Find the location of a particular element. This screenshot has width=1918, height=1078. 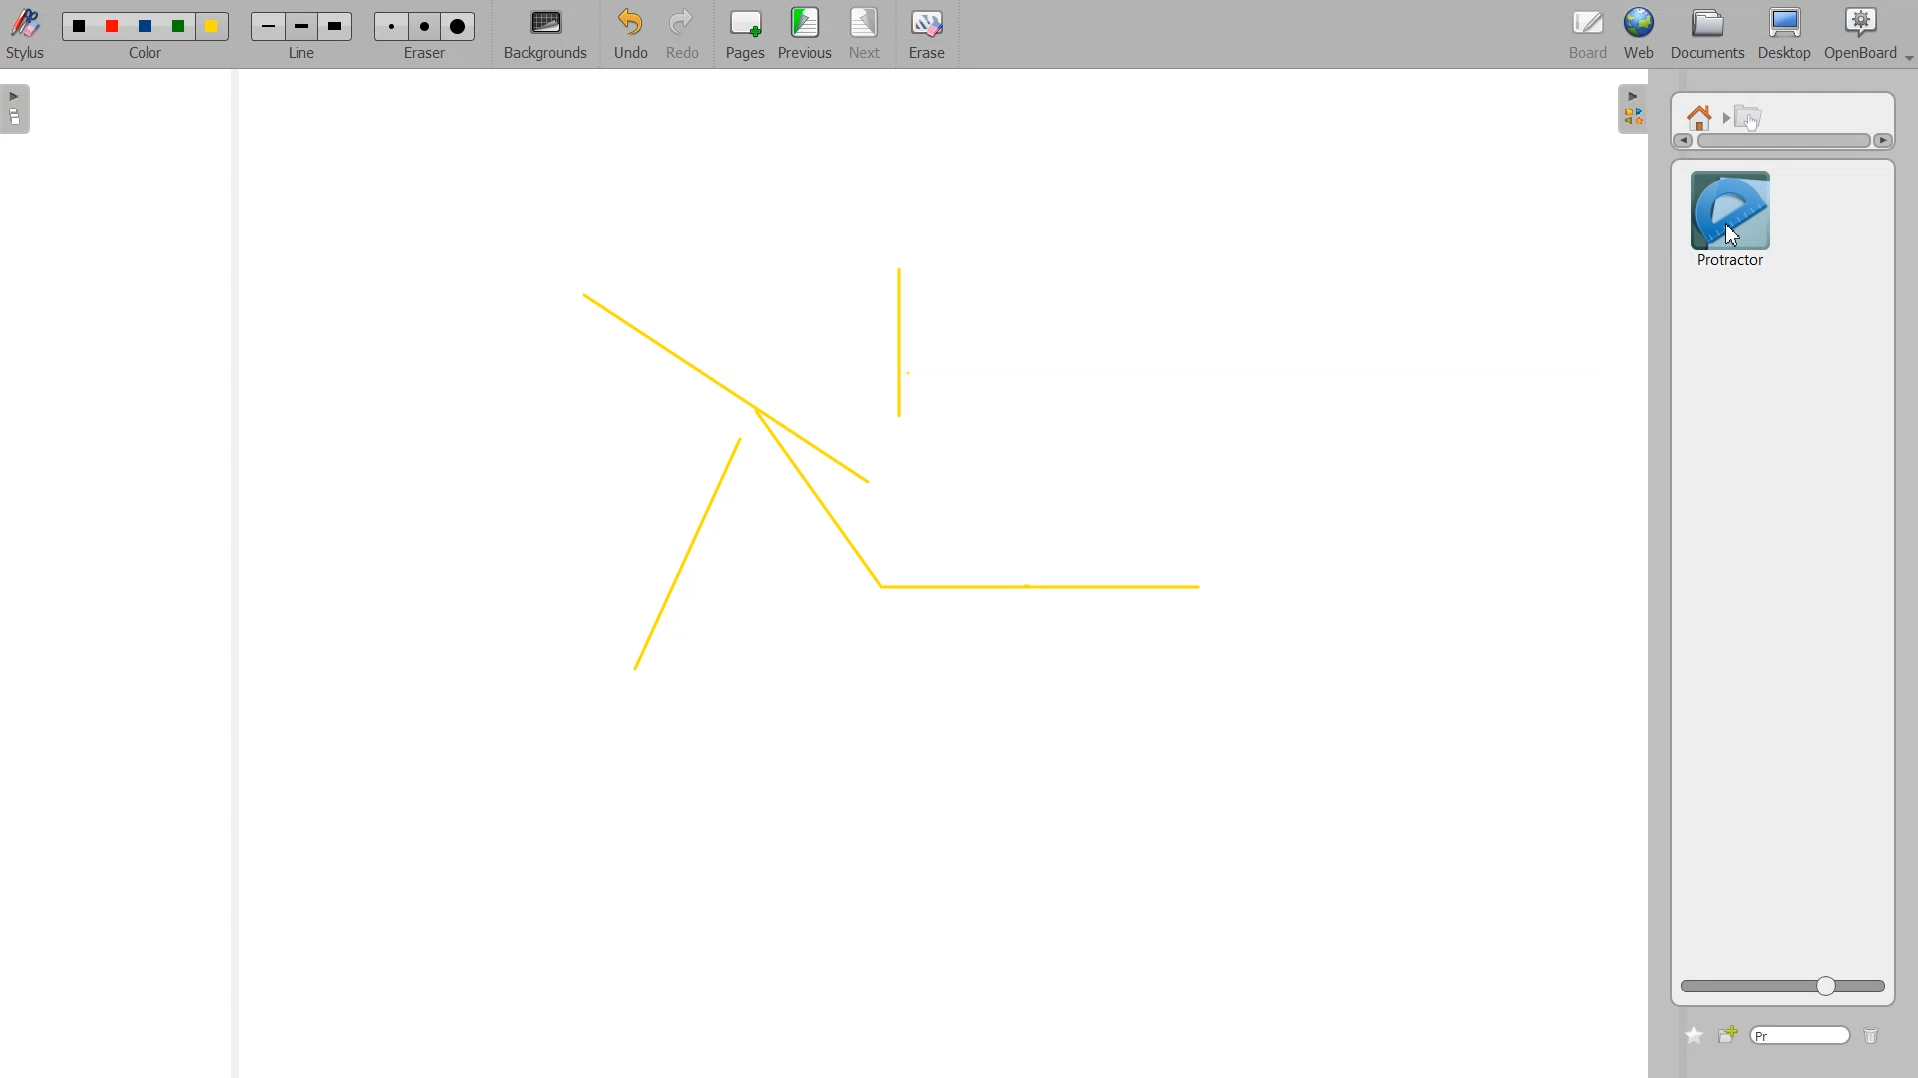

Vertical scrollbar is located at coordinates (1783, 141).